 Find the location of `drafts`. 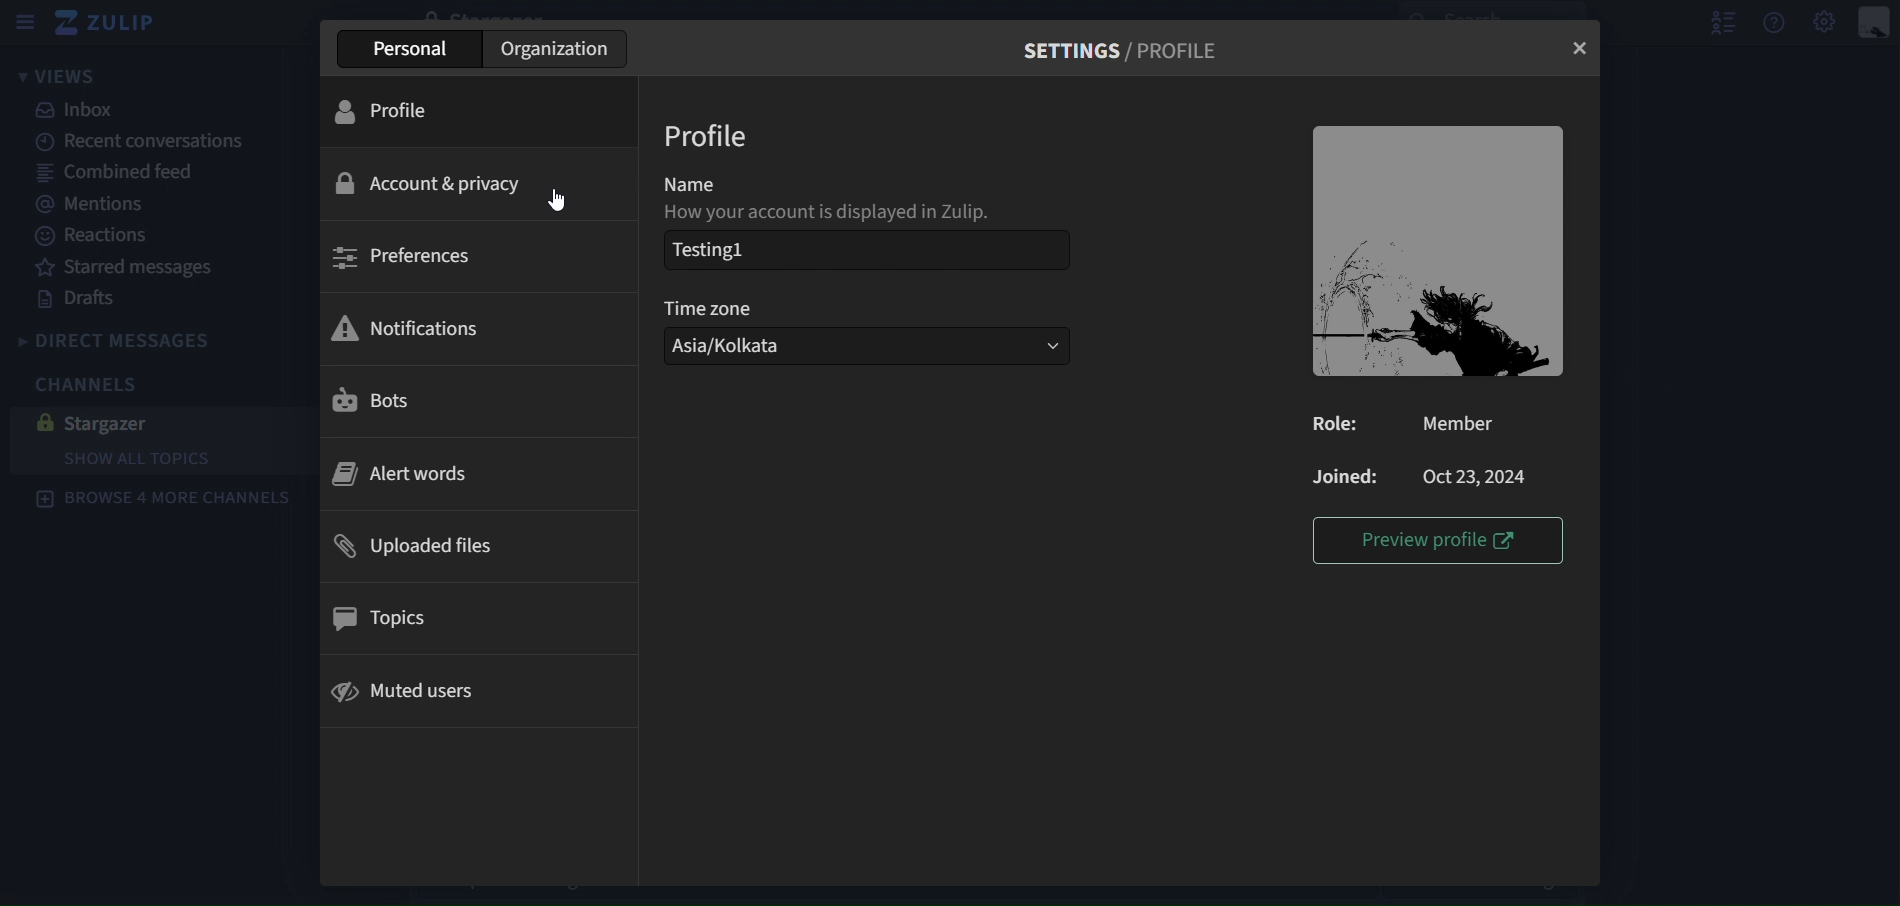

drafts is located at coordinates (74, 302).